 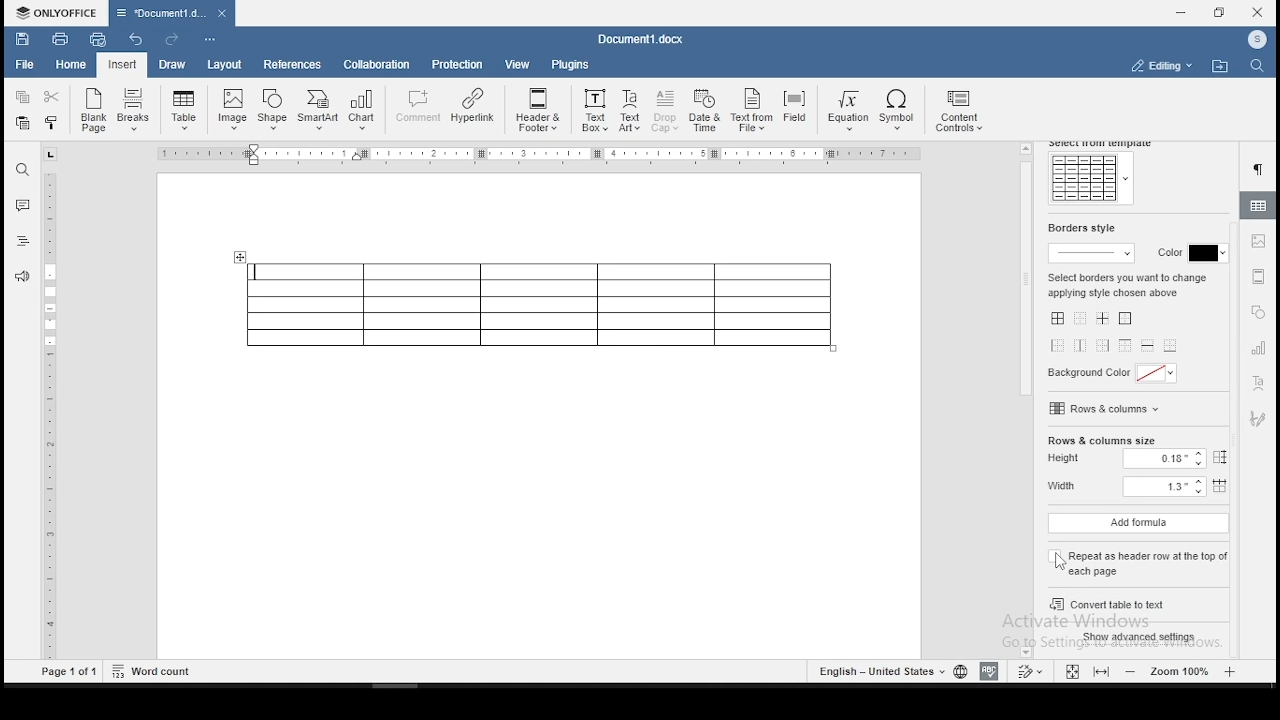 What do you see at coordinates (122, 65) in the screenshot?
I see `input` at bounding box center [122, 65].